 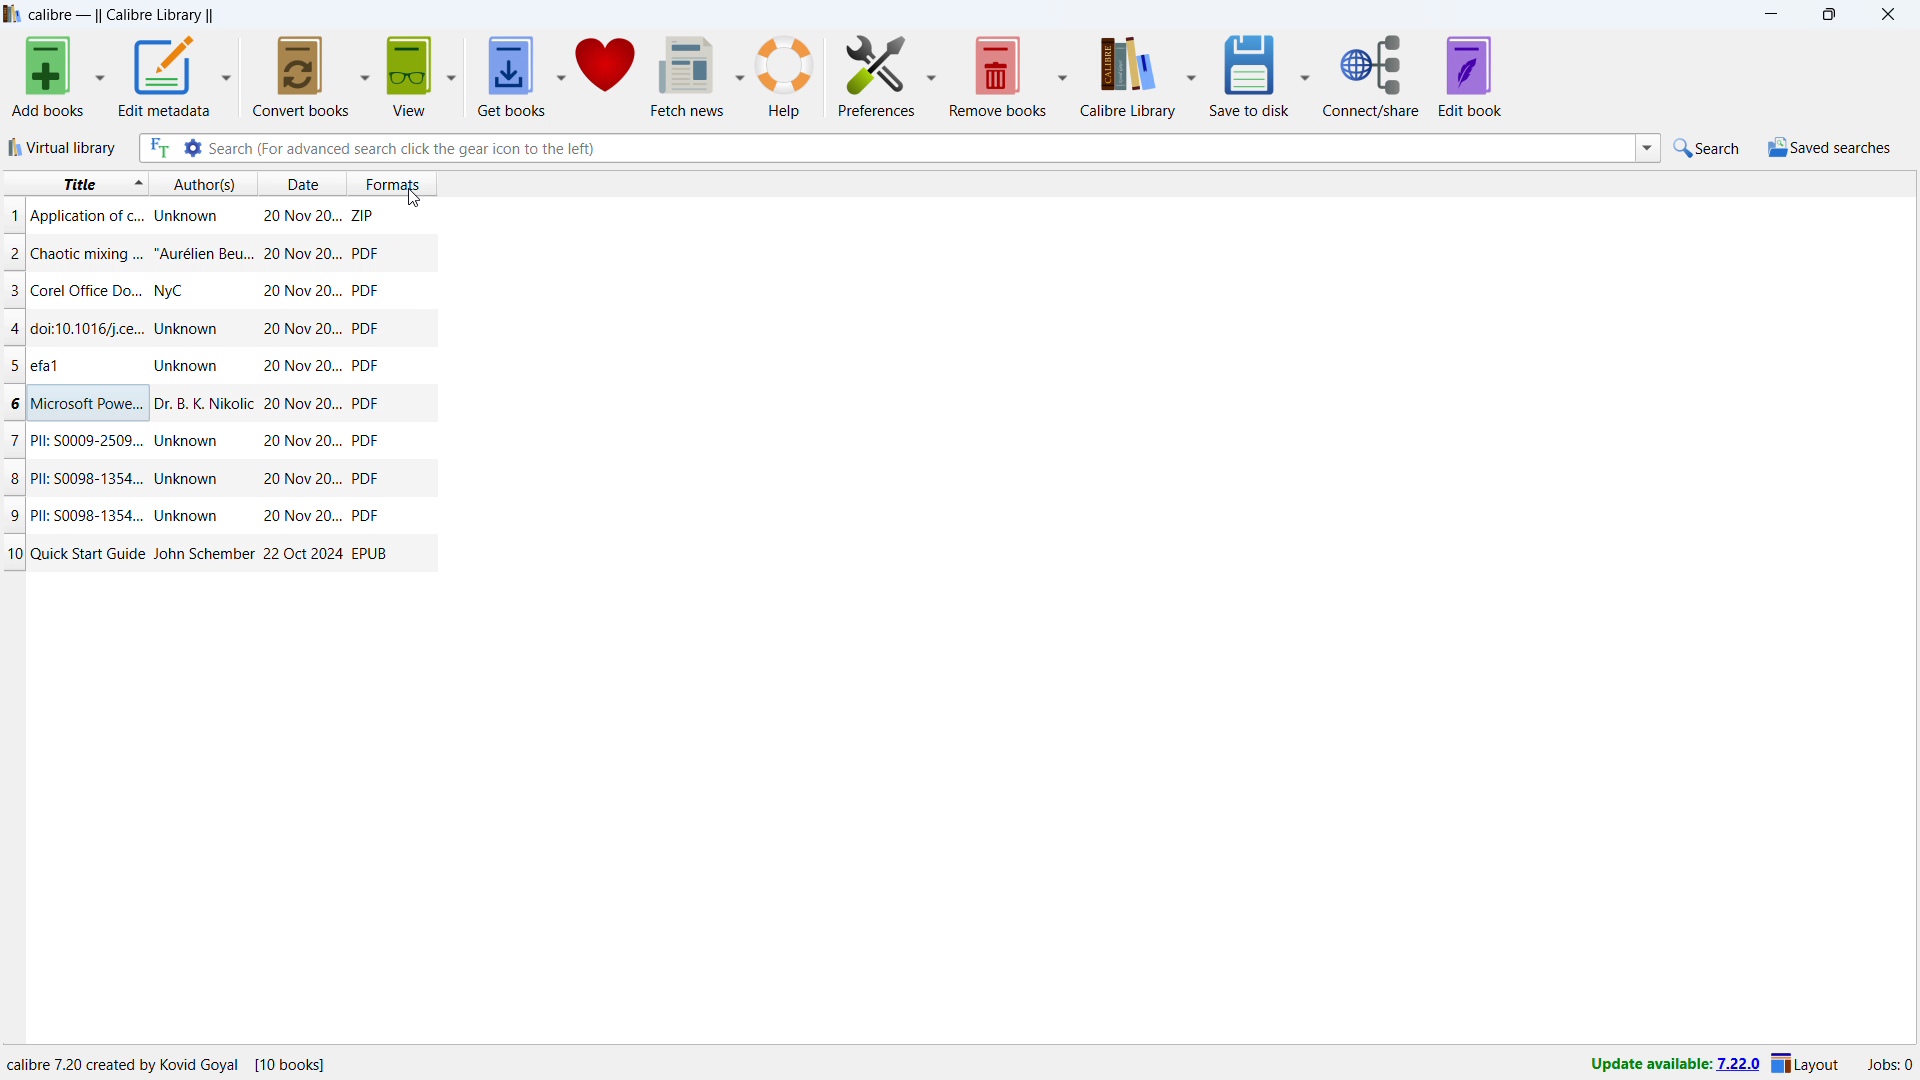 I want to click on advanced search, so click(x=193, y=148).